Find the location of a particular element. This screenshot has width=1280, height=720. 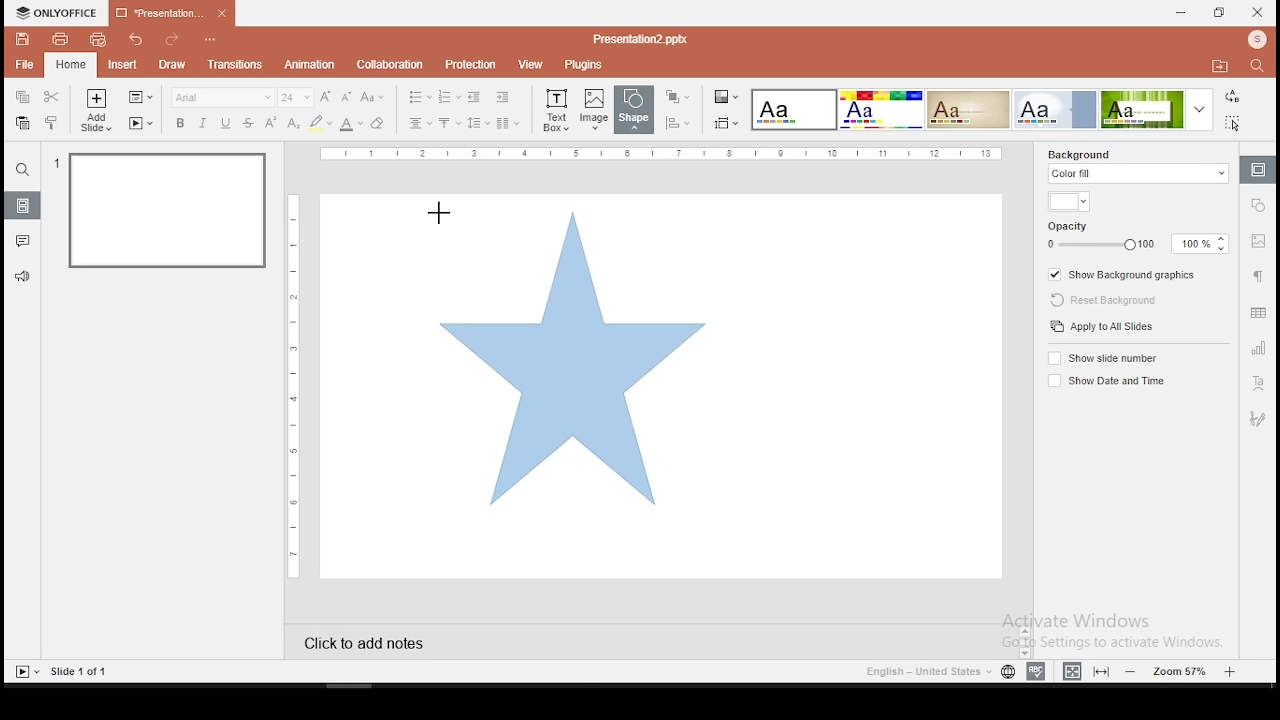

highlight color is located at coordinates (320, 124).